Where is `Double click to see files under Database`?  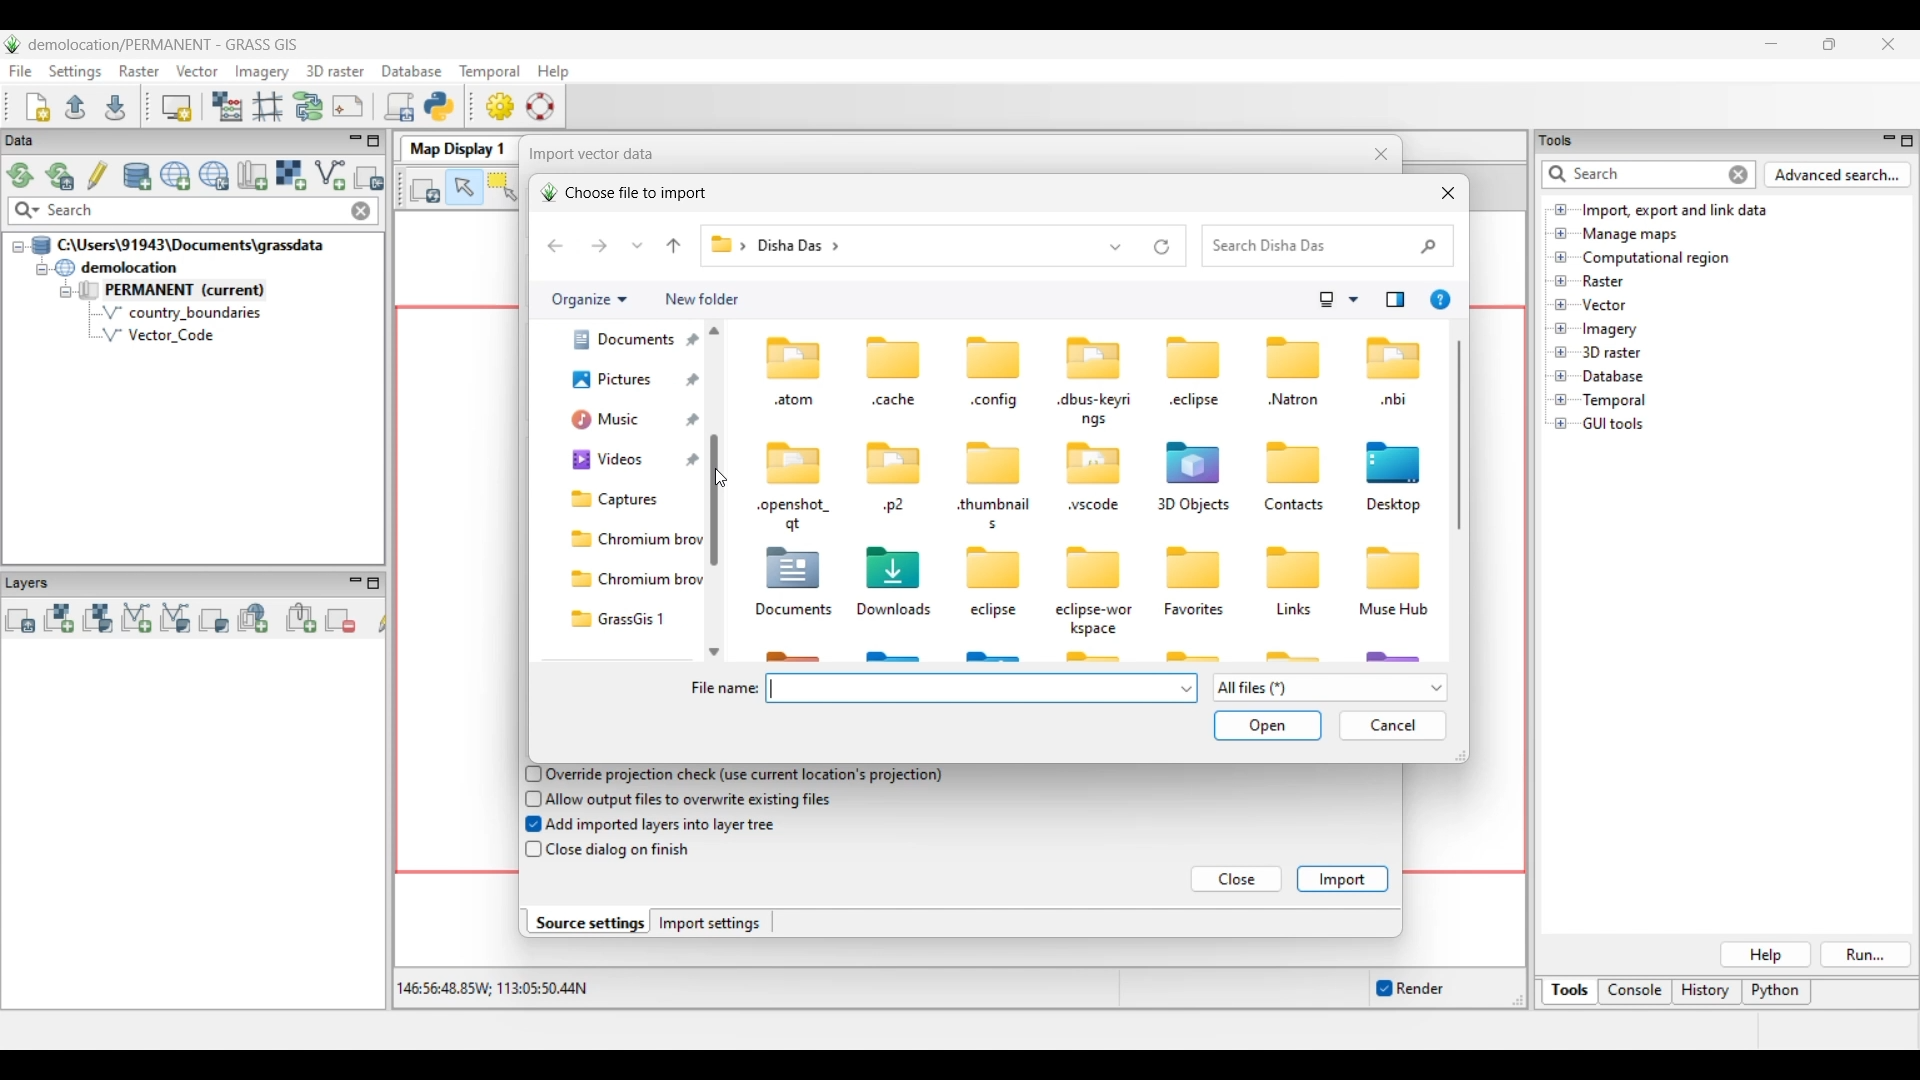 Double click to see files under Database is located at coordinates (1612, 377).